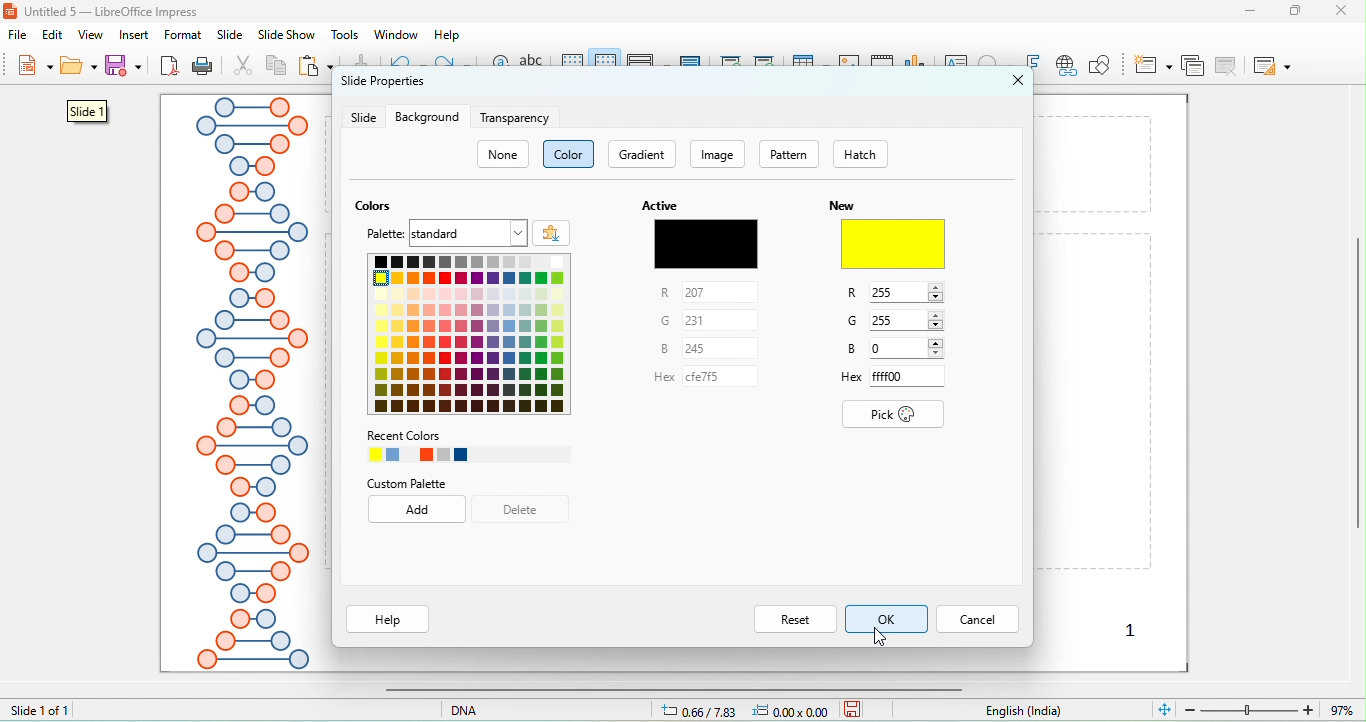 The height and width of the screenshot is (722, 1366). I want to click on reset, so click(793, 617).